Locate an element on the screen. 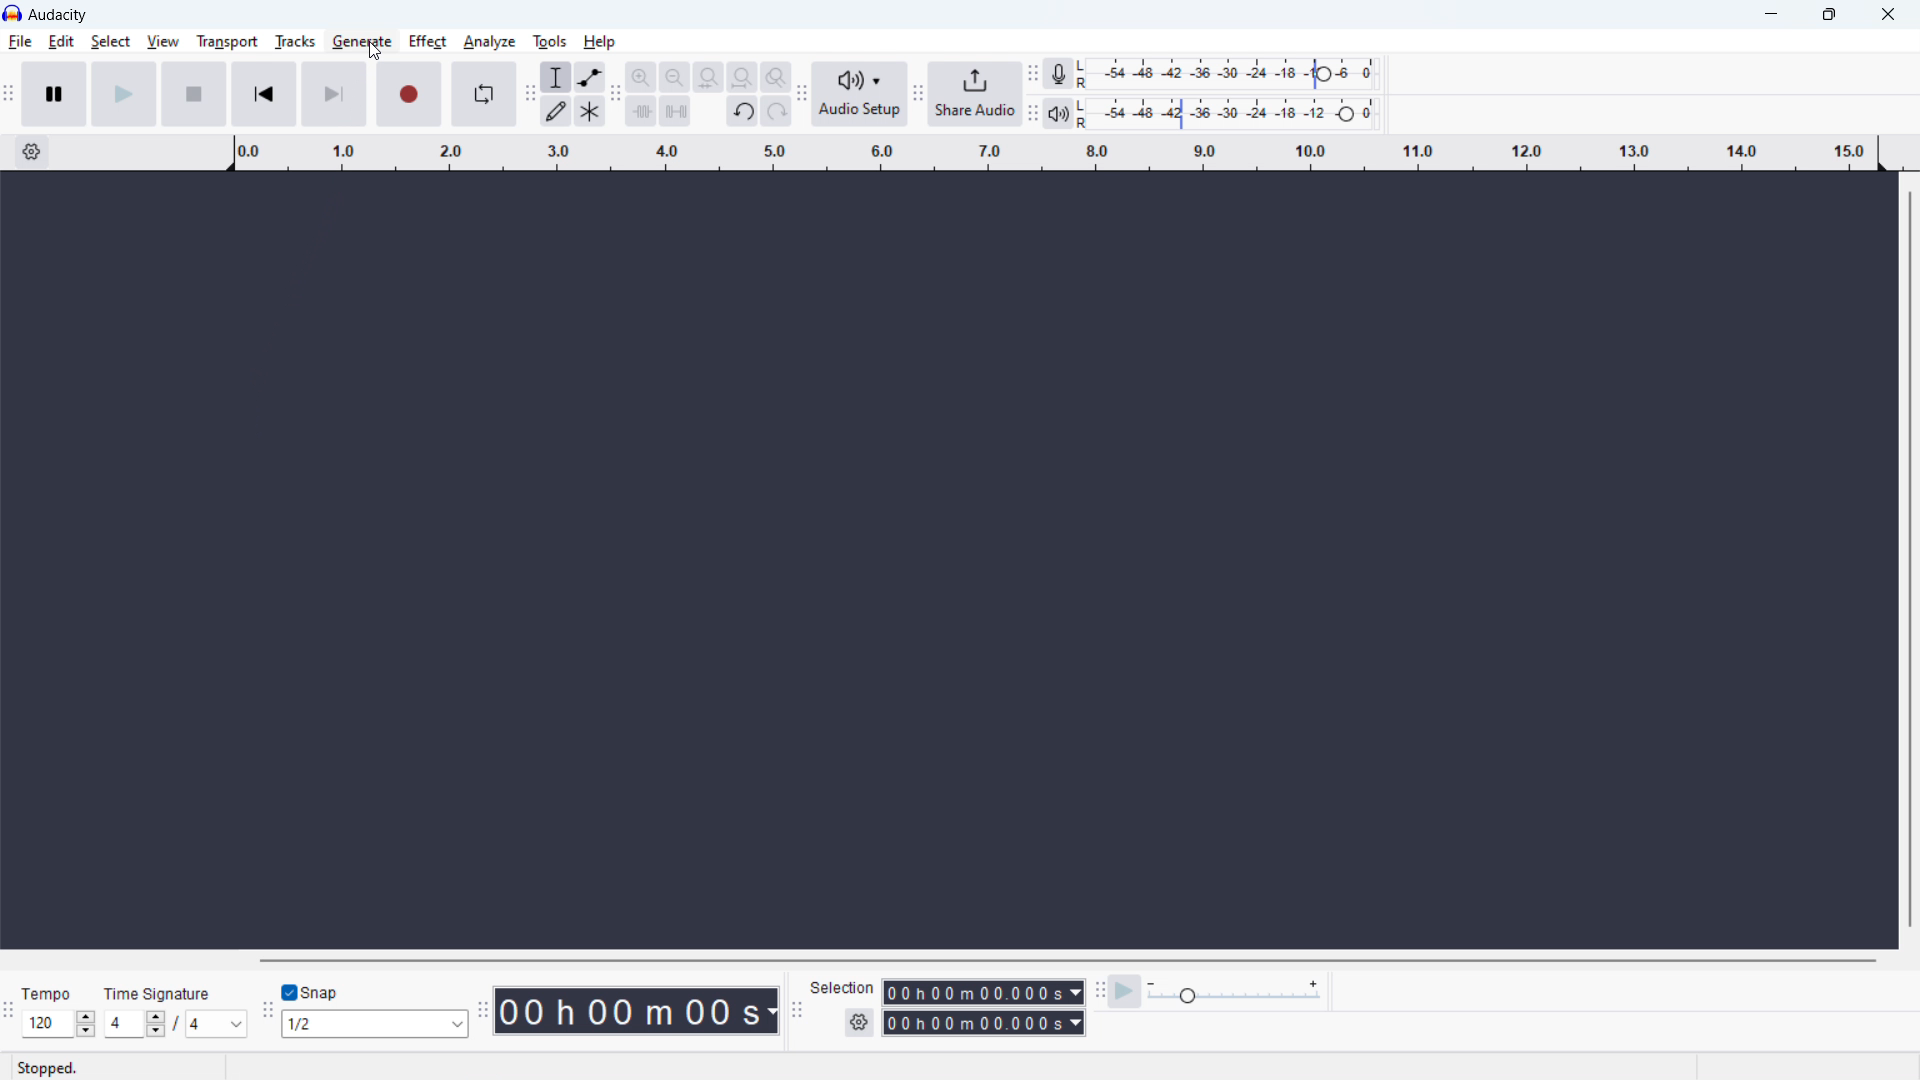 The image size is (1920, 1080). recording meter toolbar is located at coordinates (1032, 74).